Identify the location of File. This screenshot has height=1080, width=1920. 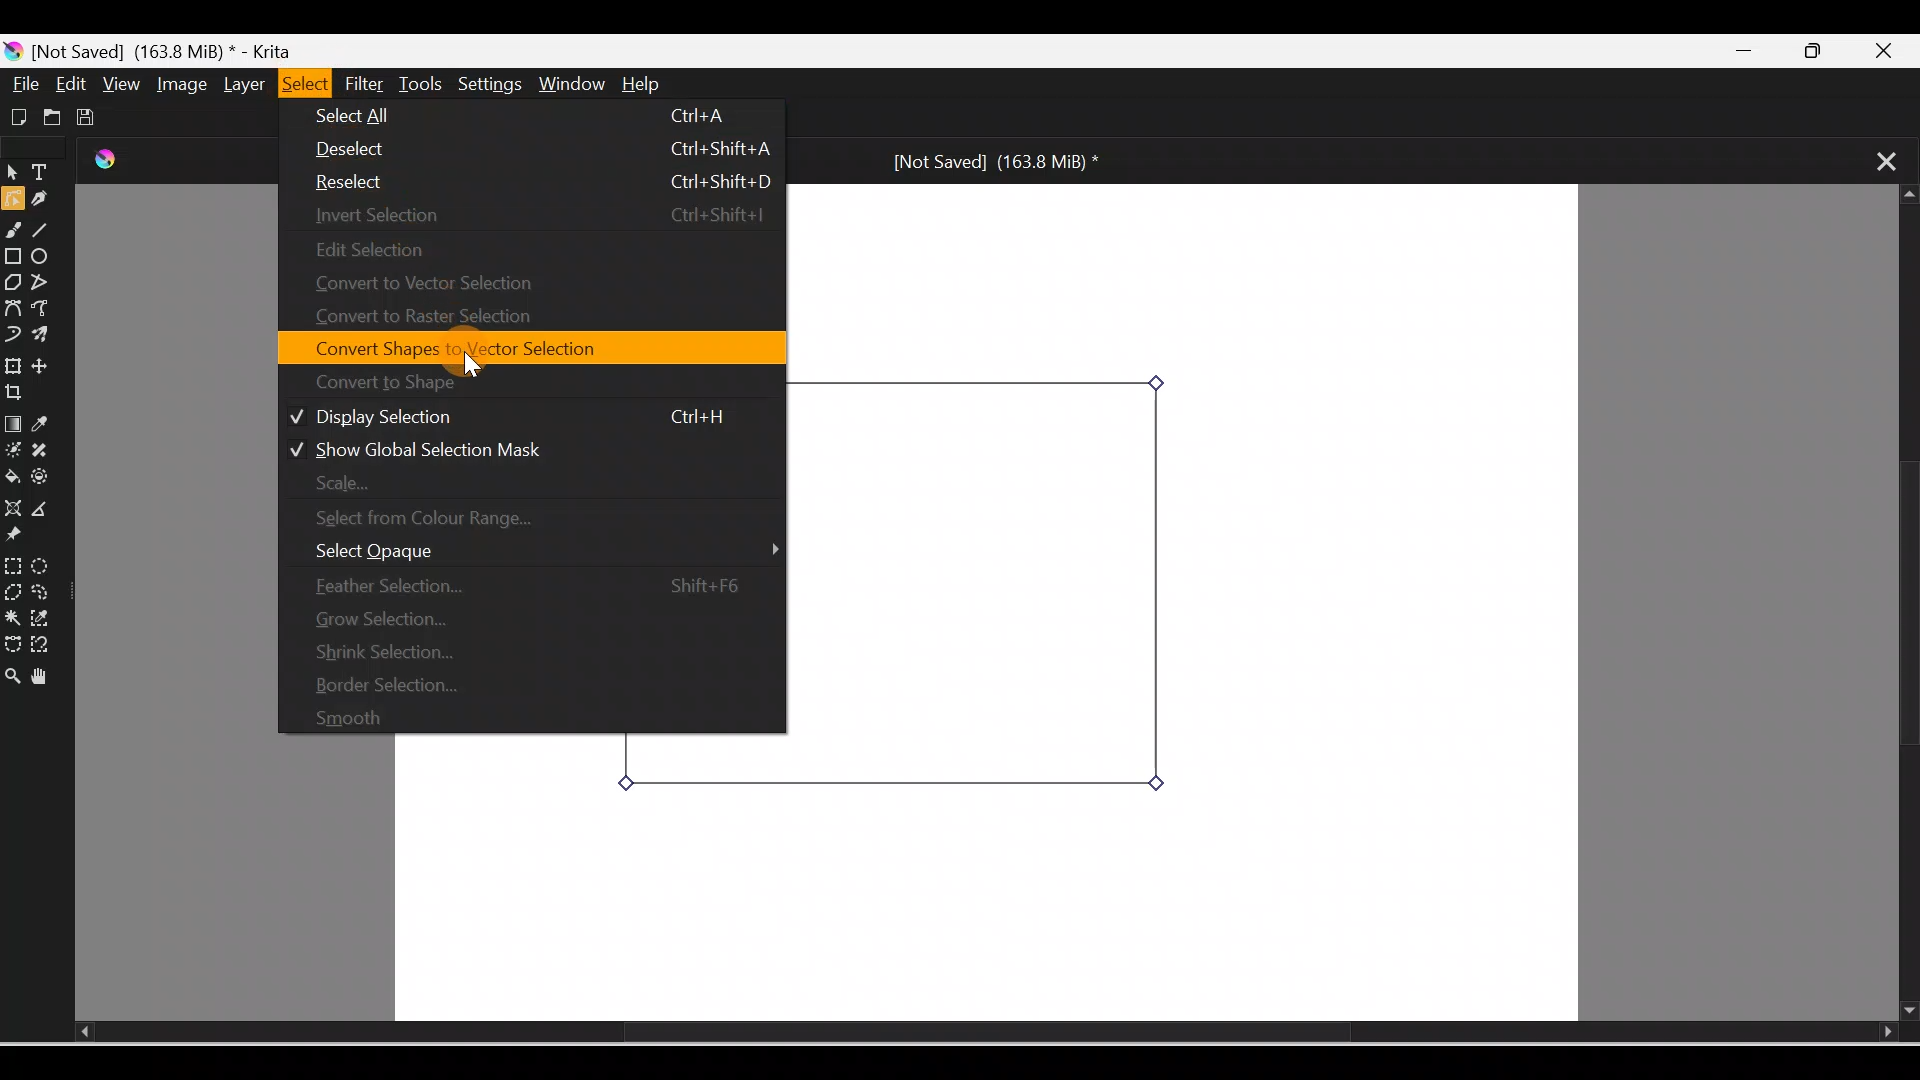
(26, 84).